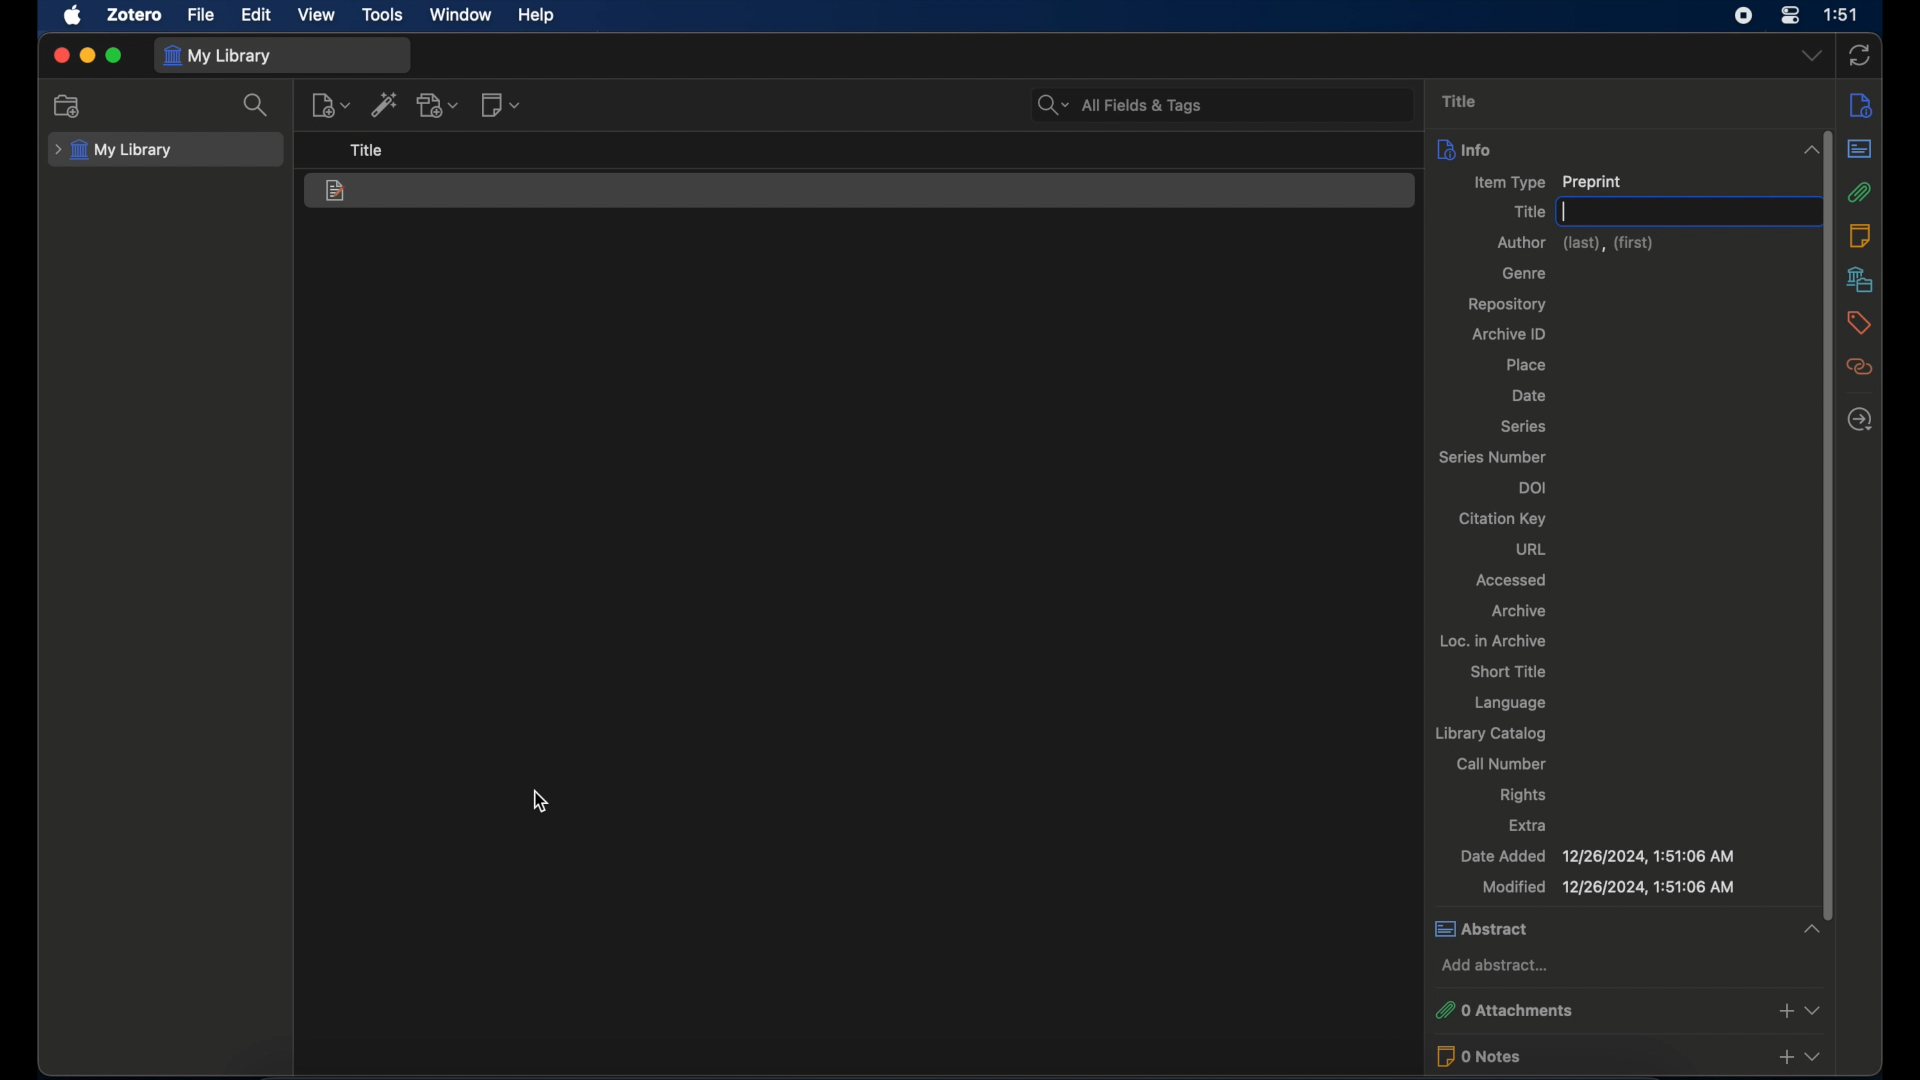 The height and width of the screenshot is (1080, 1920). What do you see at coordinates (1526, 826) in the screenshot?
I see `extra` at bounding box center [1526, 826].